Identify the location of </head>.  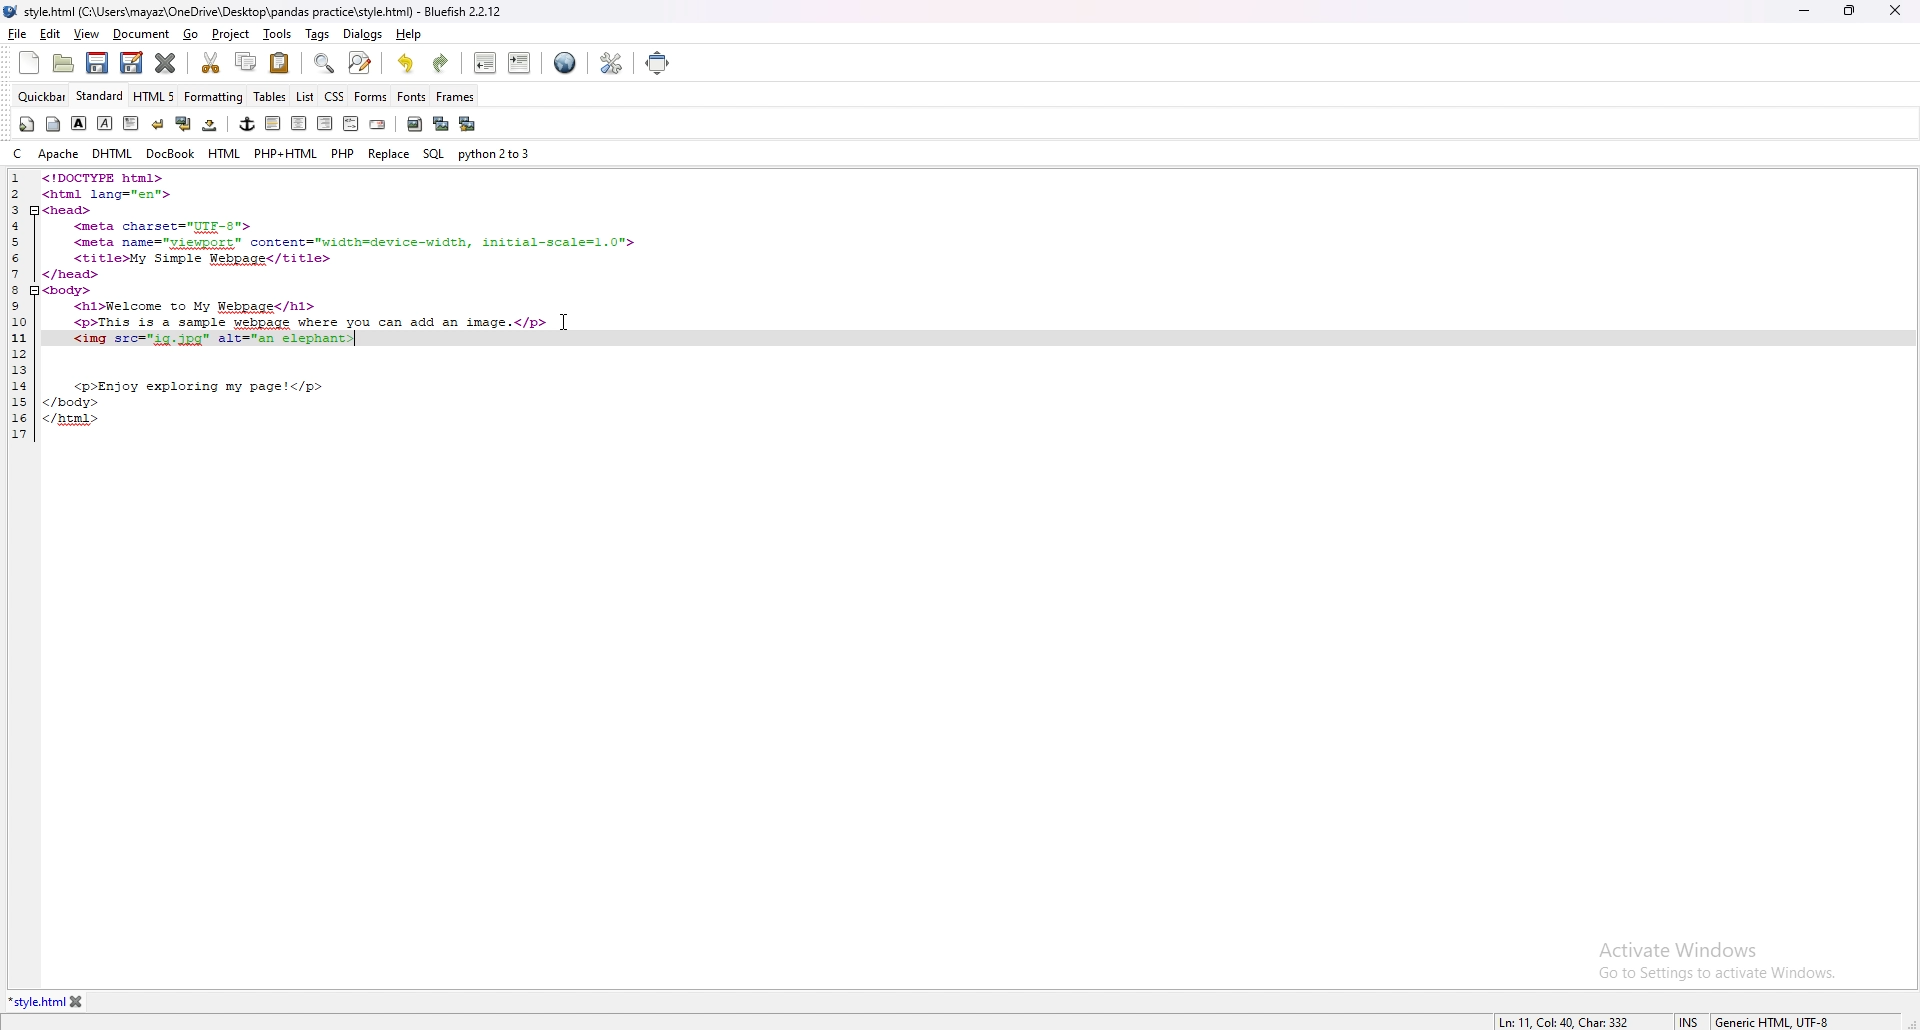
(72, 276).